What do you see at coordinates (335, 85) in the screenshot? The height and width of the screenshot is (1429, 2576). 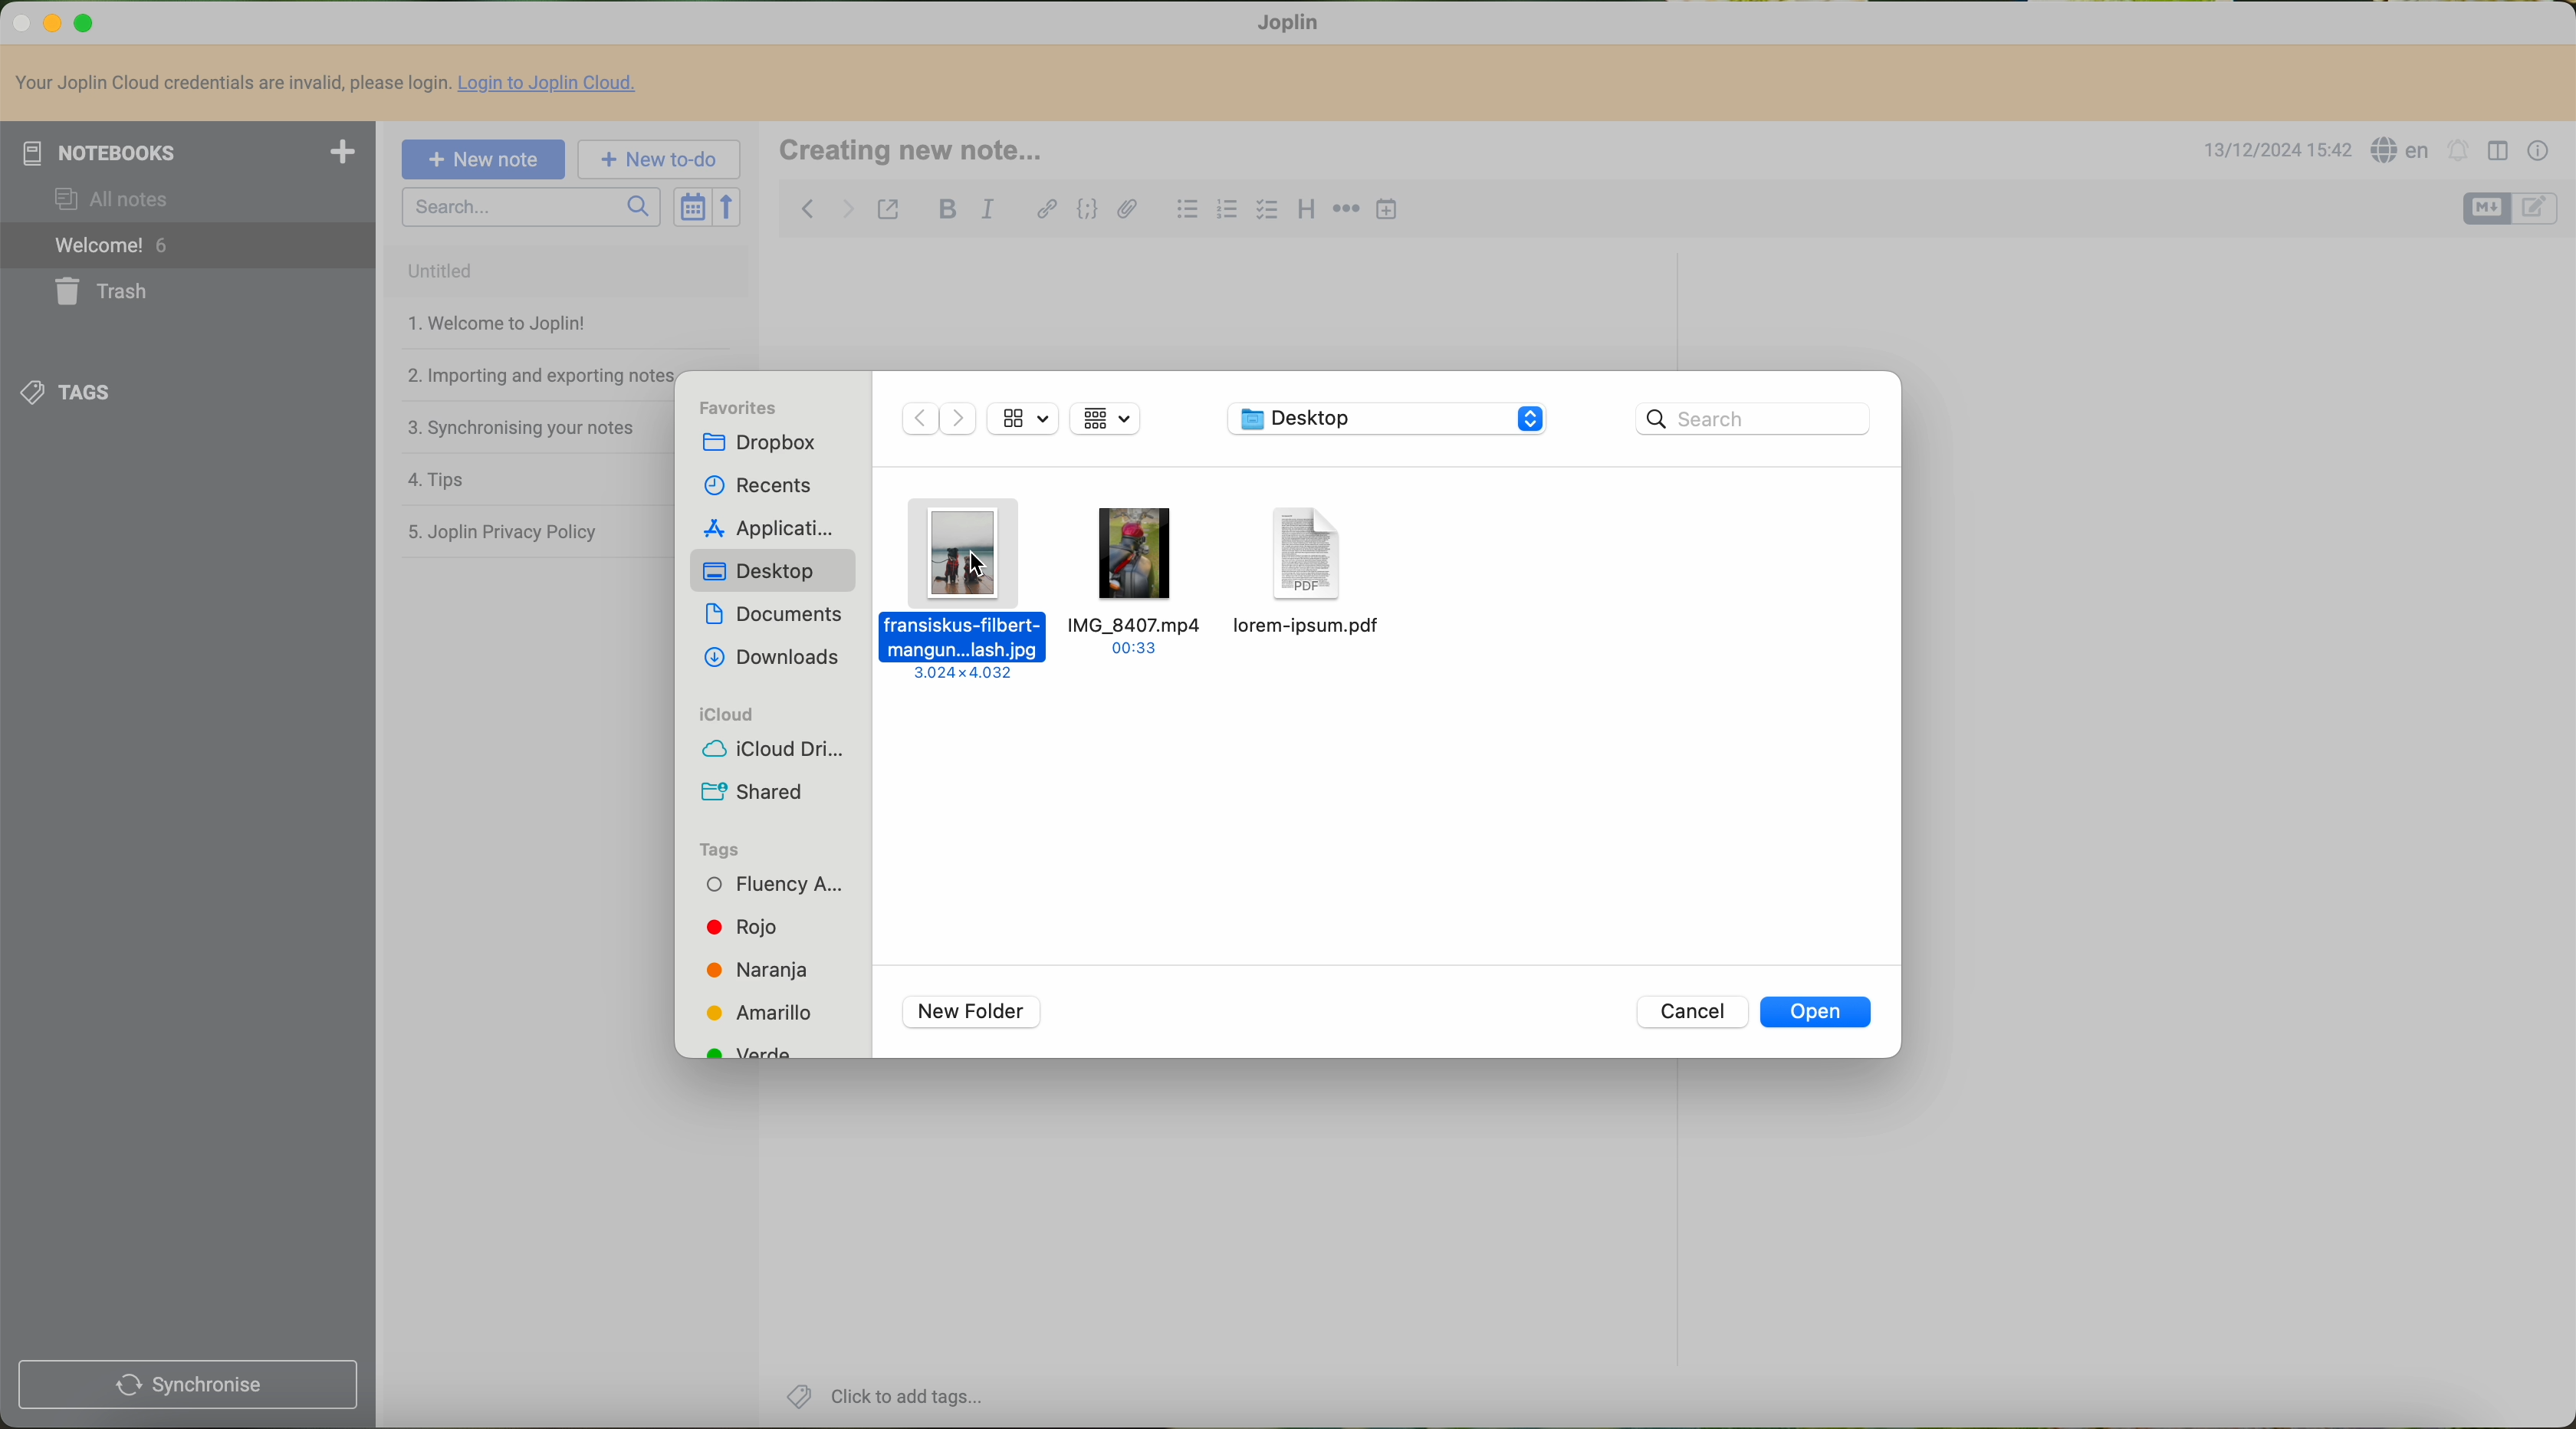 I see `Your Joplin Cloud credentials are invalid, please login. Login to Joplin Cloud` at bounding box center [335, 85].